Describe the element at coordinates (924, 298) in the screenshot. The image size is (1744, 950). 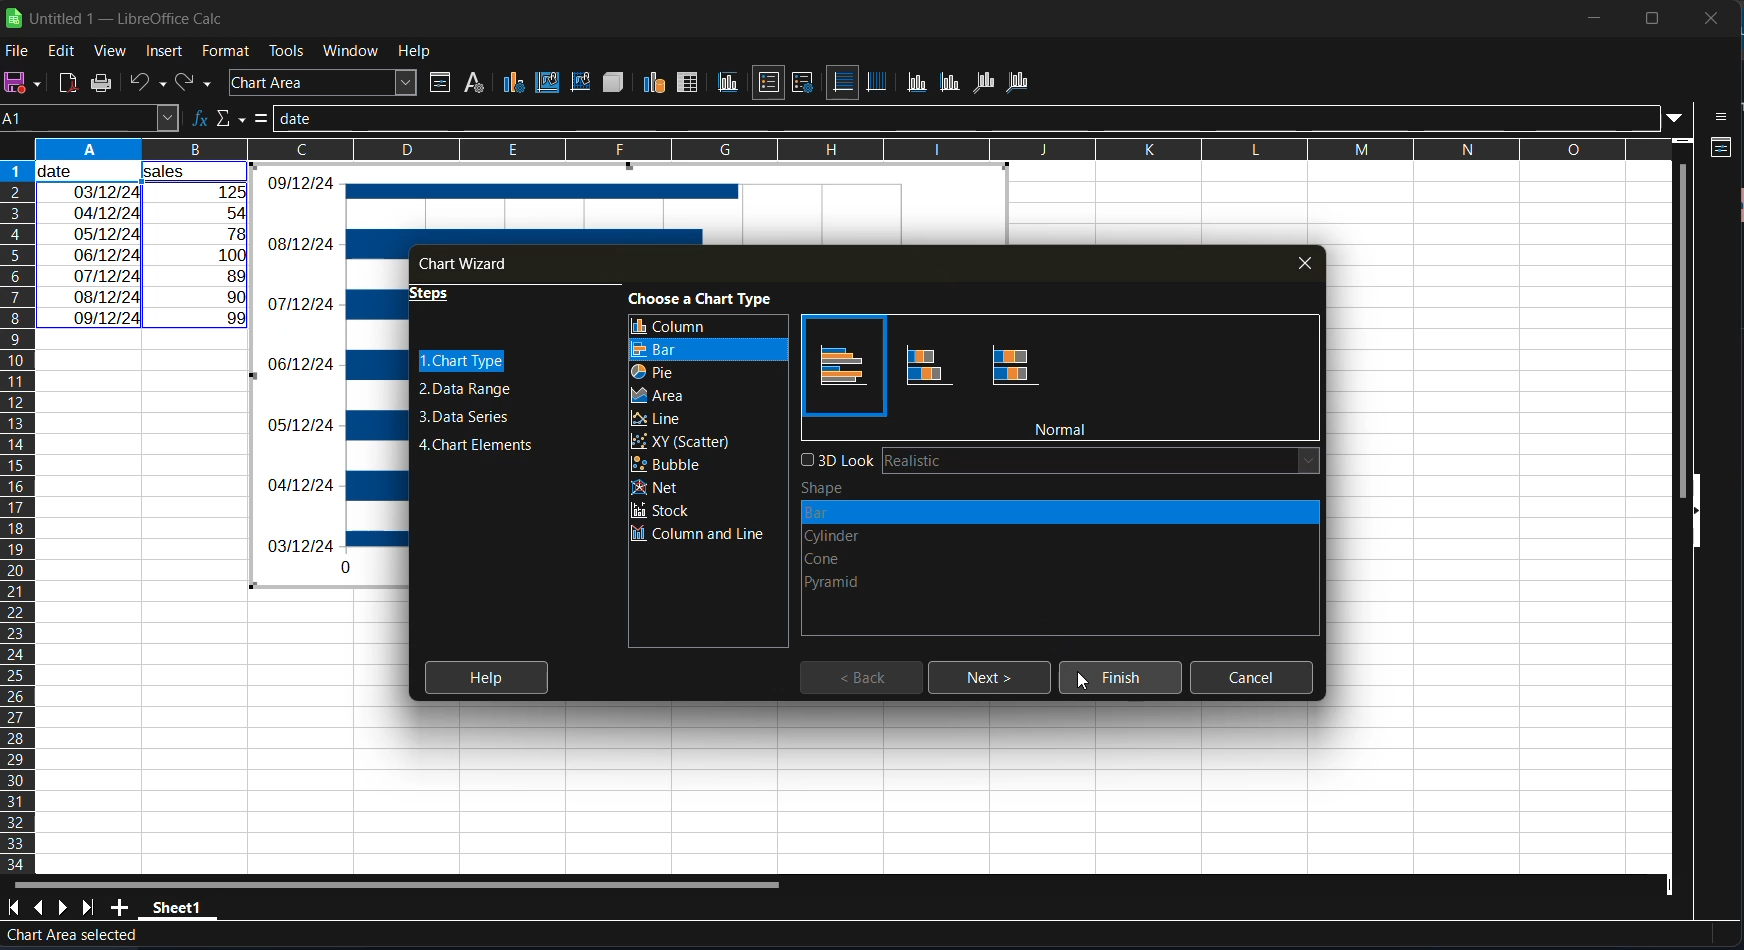
I see `bold` at that location.